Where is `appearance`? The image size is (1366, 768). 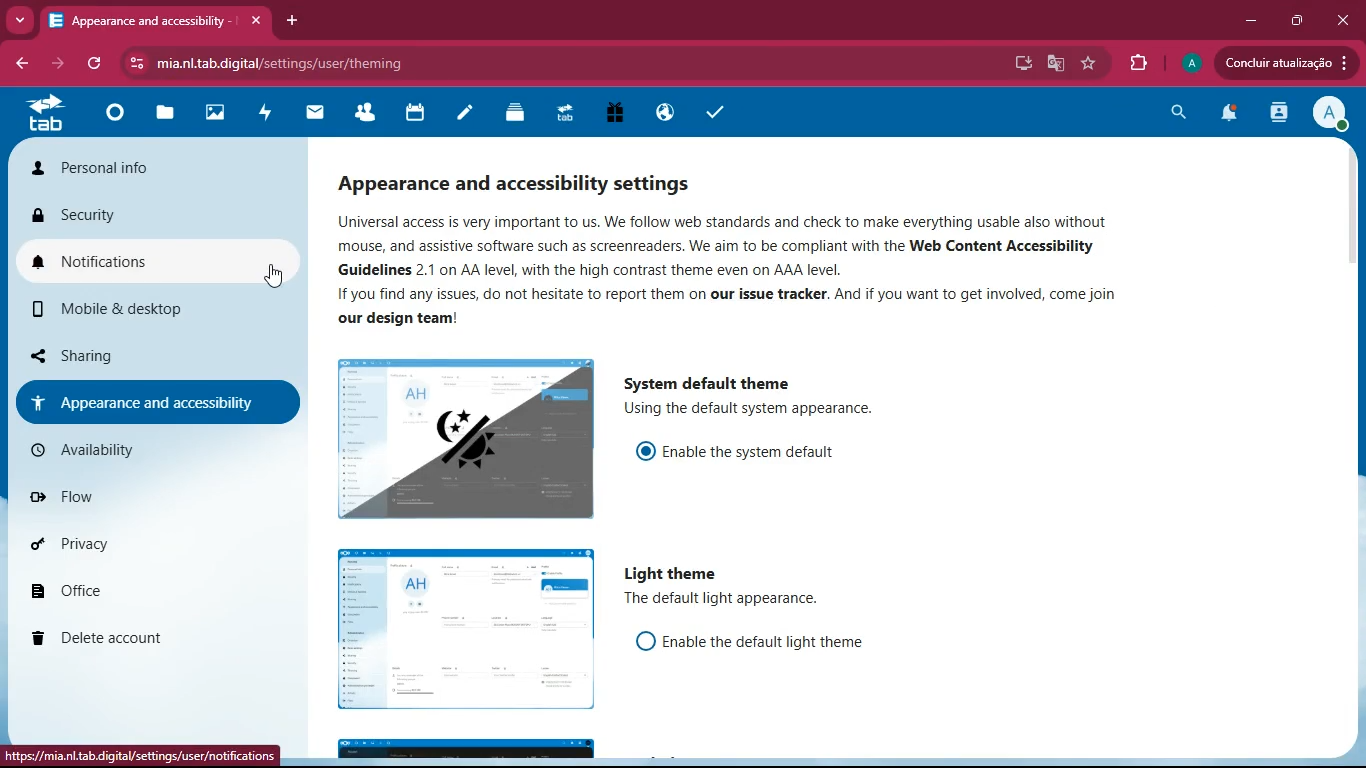 appearance is located at coordinates (539, 180).